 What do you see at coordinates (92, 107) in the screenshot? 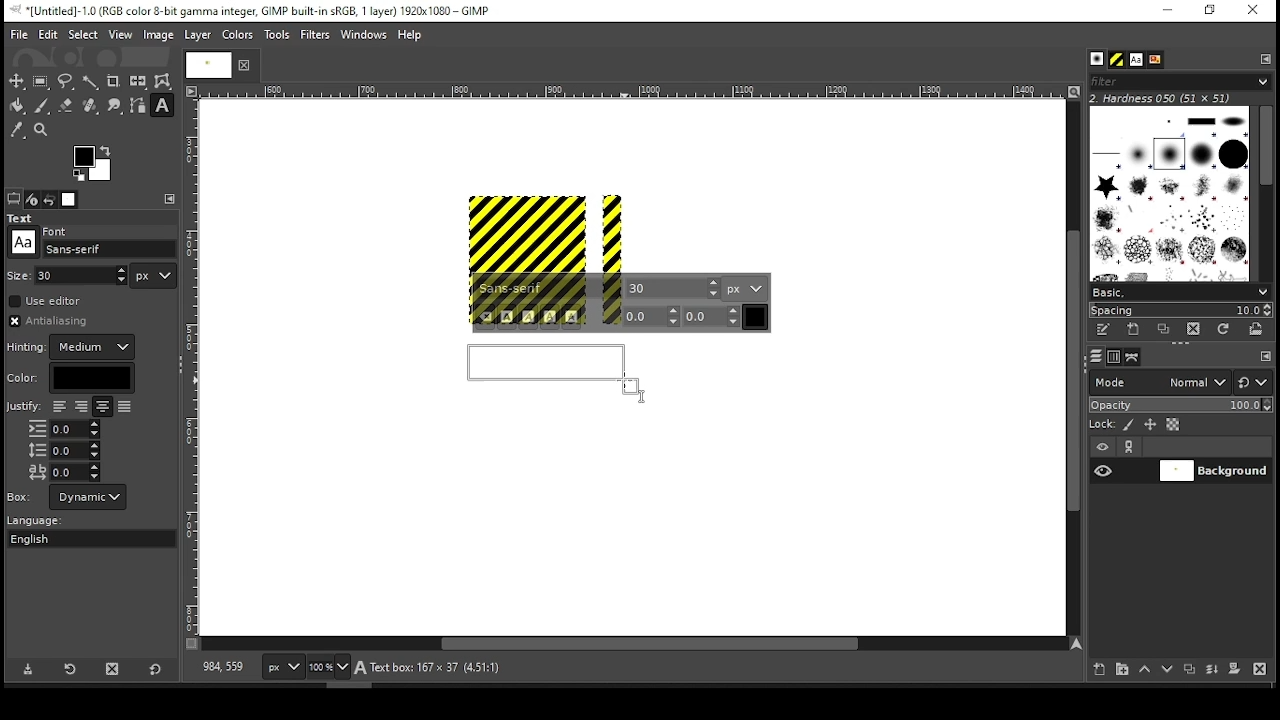
I see `heal tool` at bounding box center [92, 107].